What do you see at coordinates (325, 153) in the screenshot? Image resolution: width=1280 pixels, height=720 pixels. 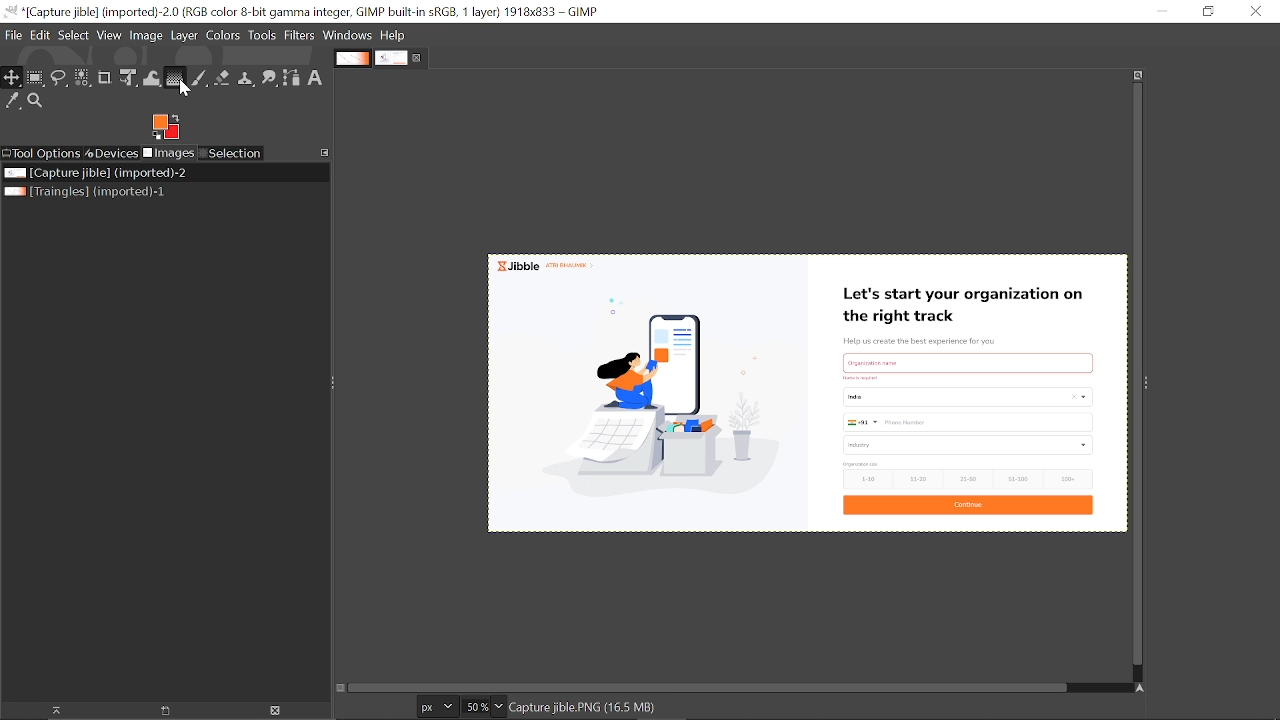 I see `Configure this tab` at bounding box center [325, 153].